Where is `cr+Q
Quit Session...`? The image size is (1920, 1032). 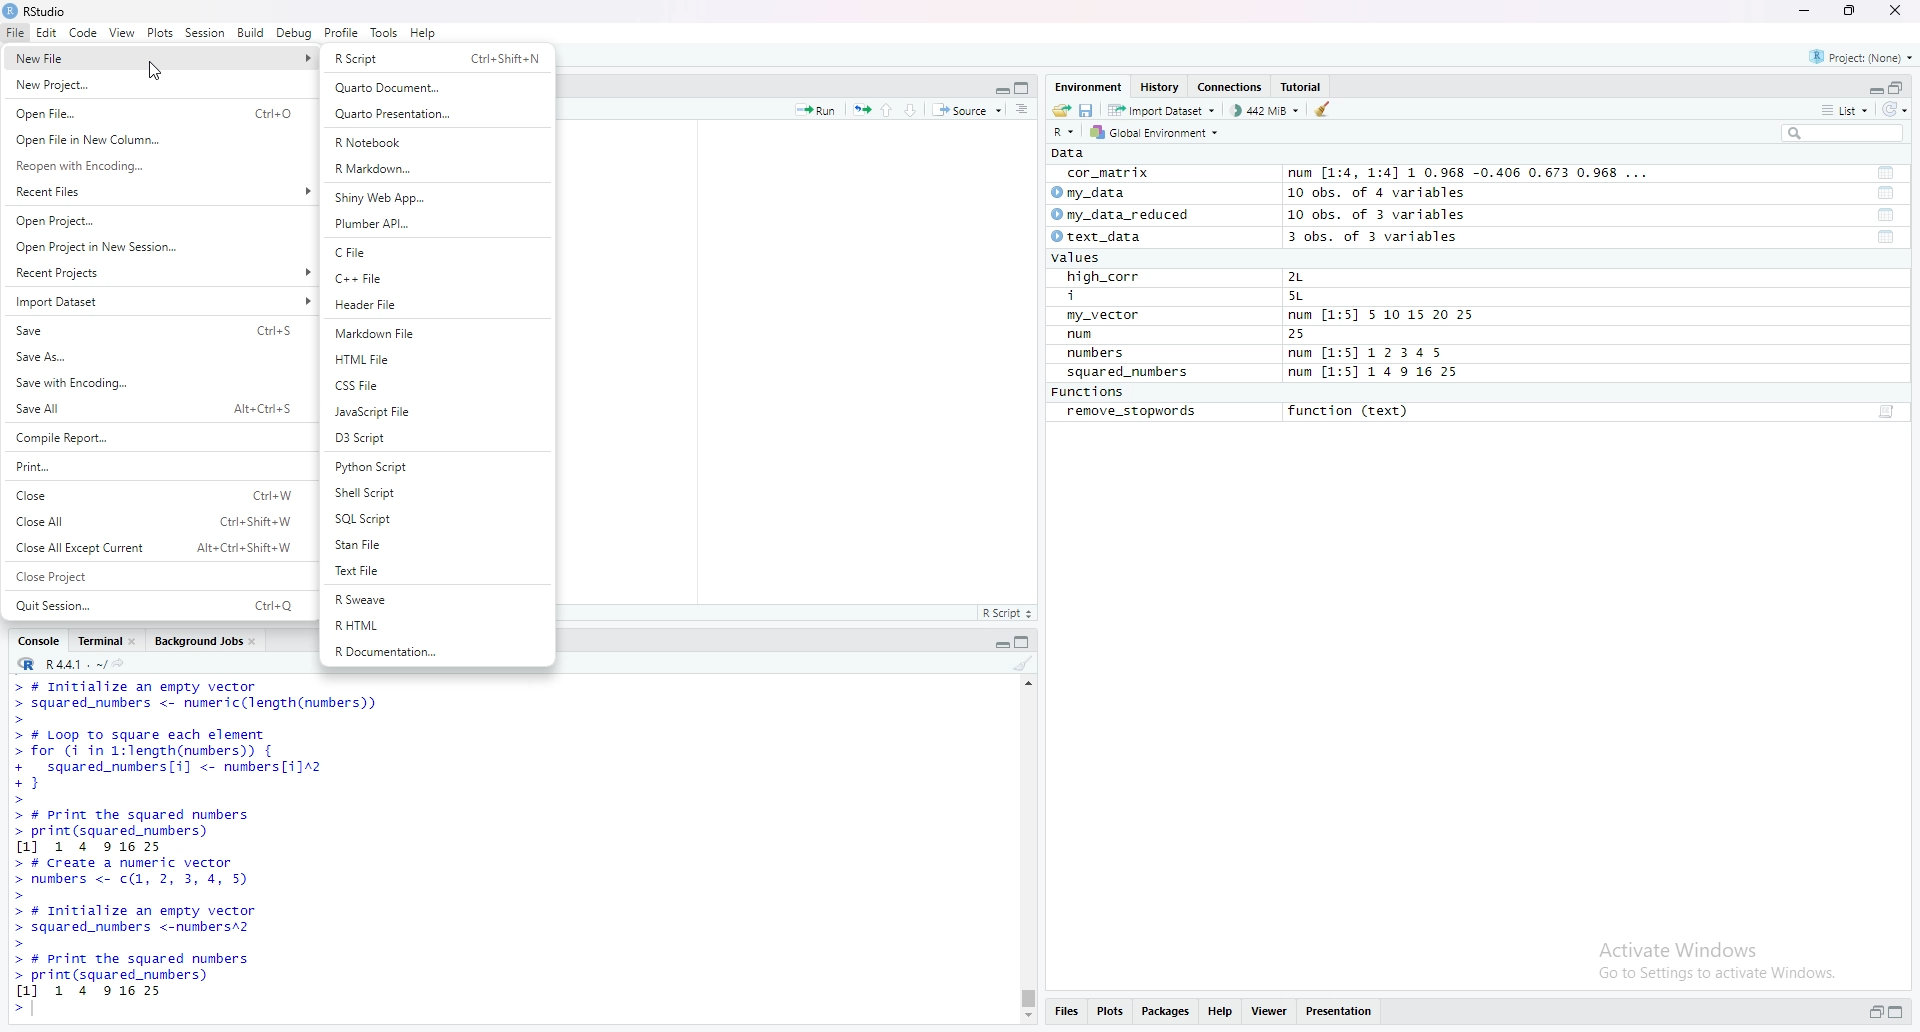 cr+Q
Quit Session... is located at coordinates (156, 602).